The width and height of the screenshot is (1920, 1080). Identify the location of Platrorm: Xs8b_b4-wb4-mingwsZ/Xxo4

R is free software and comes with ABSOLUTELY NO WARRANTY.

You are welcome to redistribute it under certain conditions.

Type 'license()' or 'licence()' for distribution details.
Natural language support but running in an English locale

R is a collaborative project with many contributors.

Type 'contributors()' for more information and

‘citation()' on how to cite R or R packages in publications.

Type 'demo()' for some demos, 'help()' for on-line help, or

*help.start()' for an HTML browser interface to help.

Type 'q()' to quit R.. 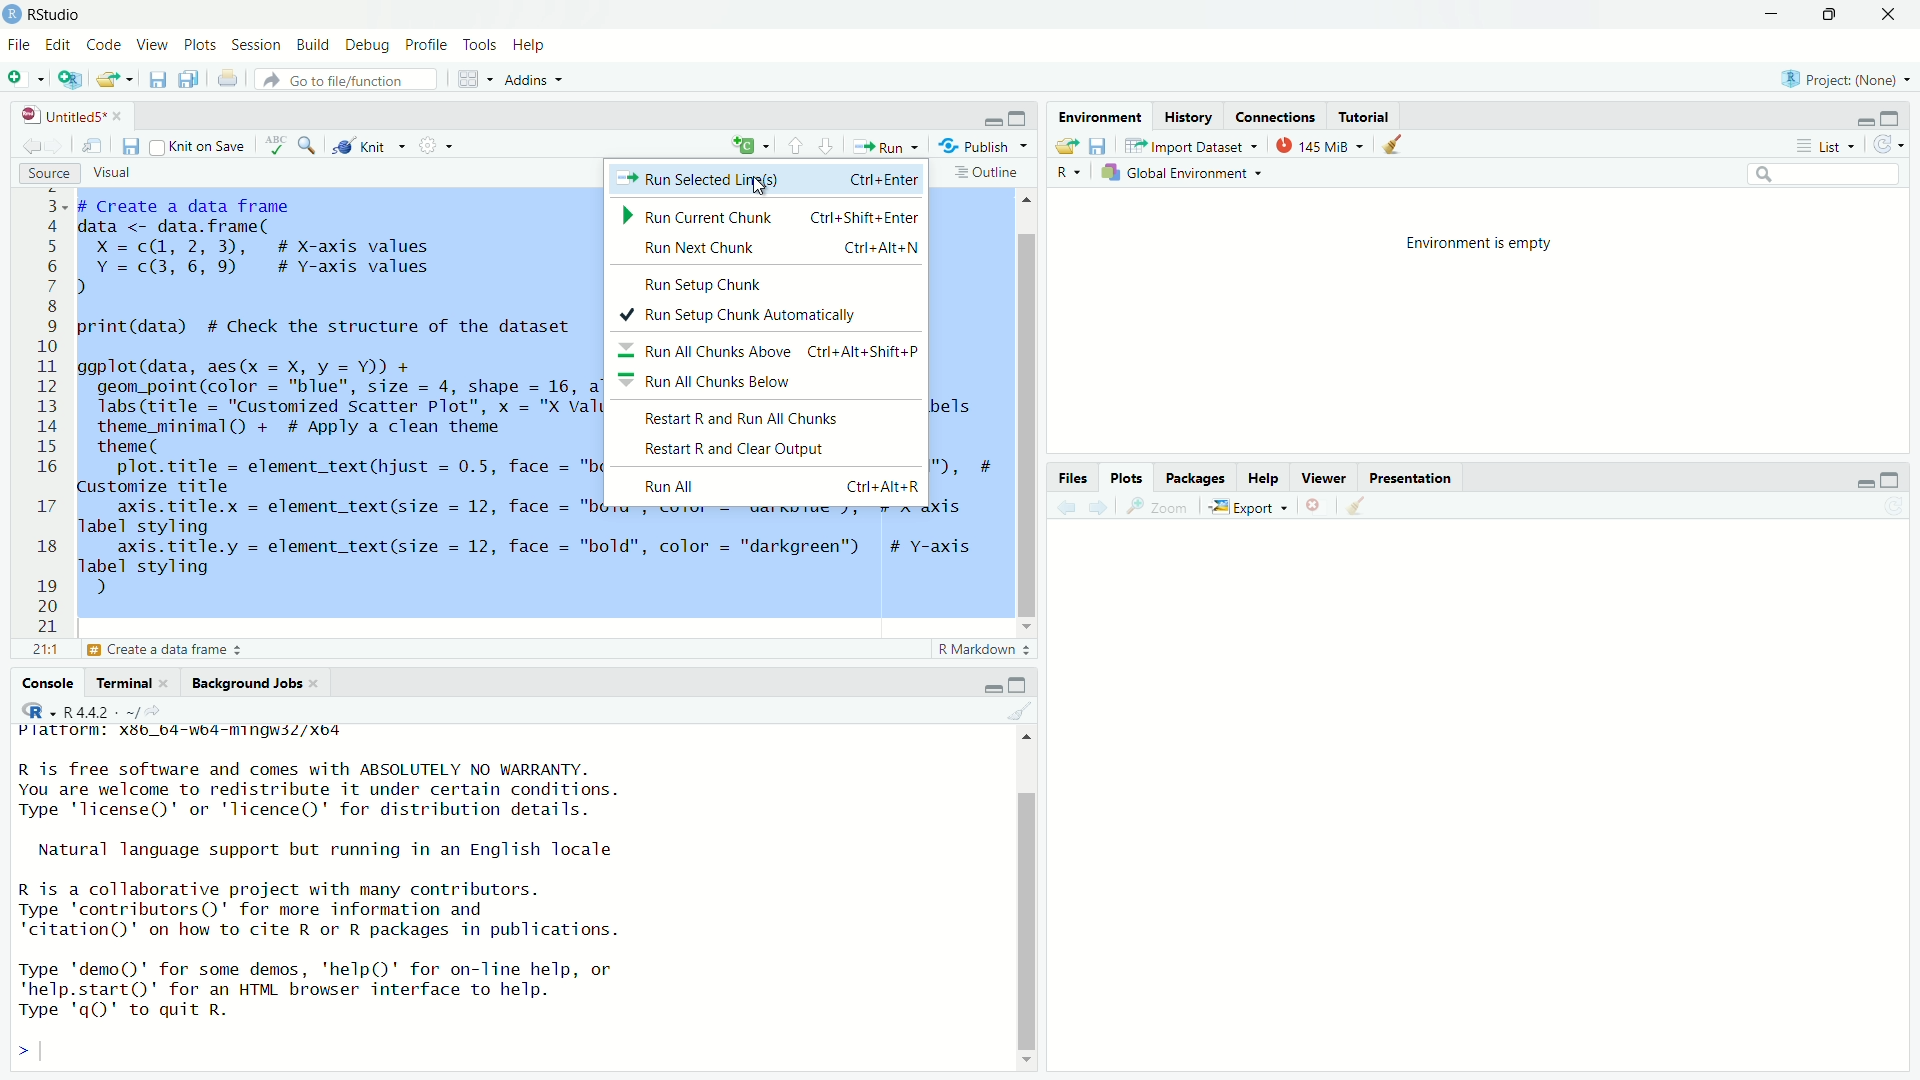
(337, 869).